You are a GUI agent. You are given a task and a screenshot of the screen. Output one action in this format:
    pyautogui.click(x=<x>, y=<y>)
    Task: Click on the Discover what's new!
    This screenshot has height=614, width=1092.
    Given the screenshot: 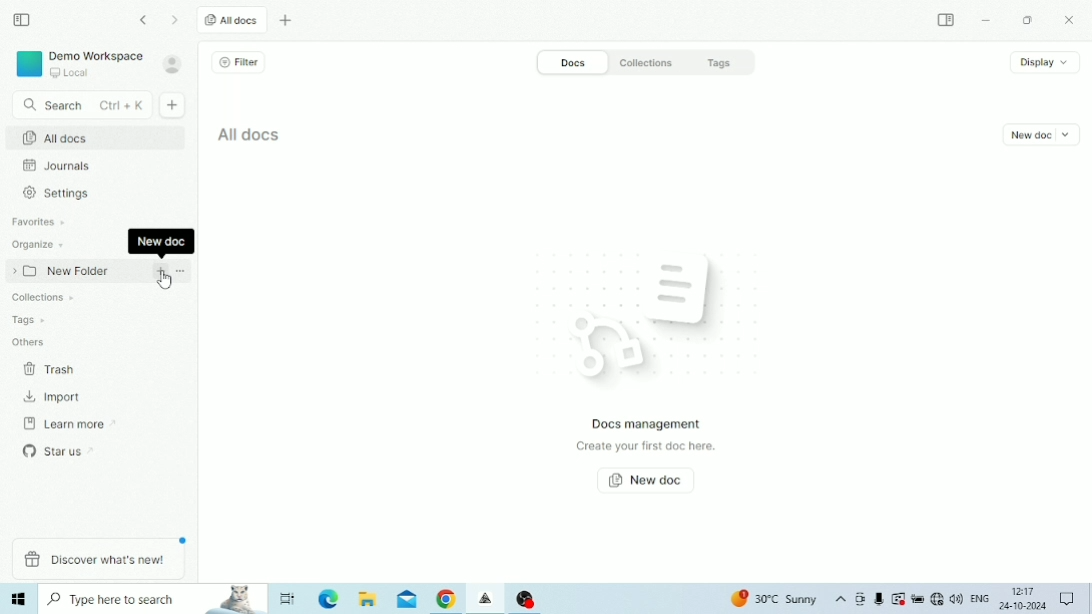 What is the action you would take?
    pyautogui.click(x=98, y=560)
    